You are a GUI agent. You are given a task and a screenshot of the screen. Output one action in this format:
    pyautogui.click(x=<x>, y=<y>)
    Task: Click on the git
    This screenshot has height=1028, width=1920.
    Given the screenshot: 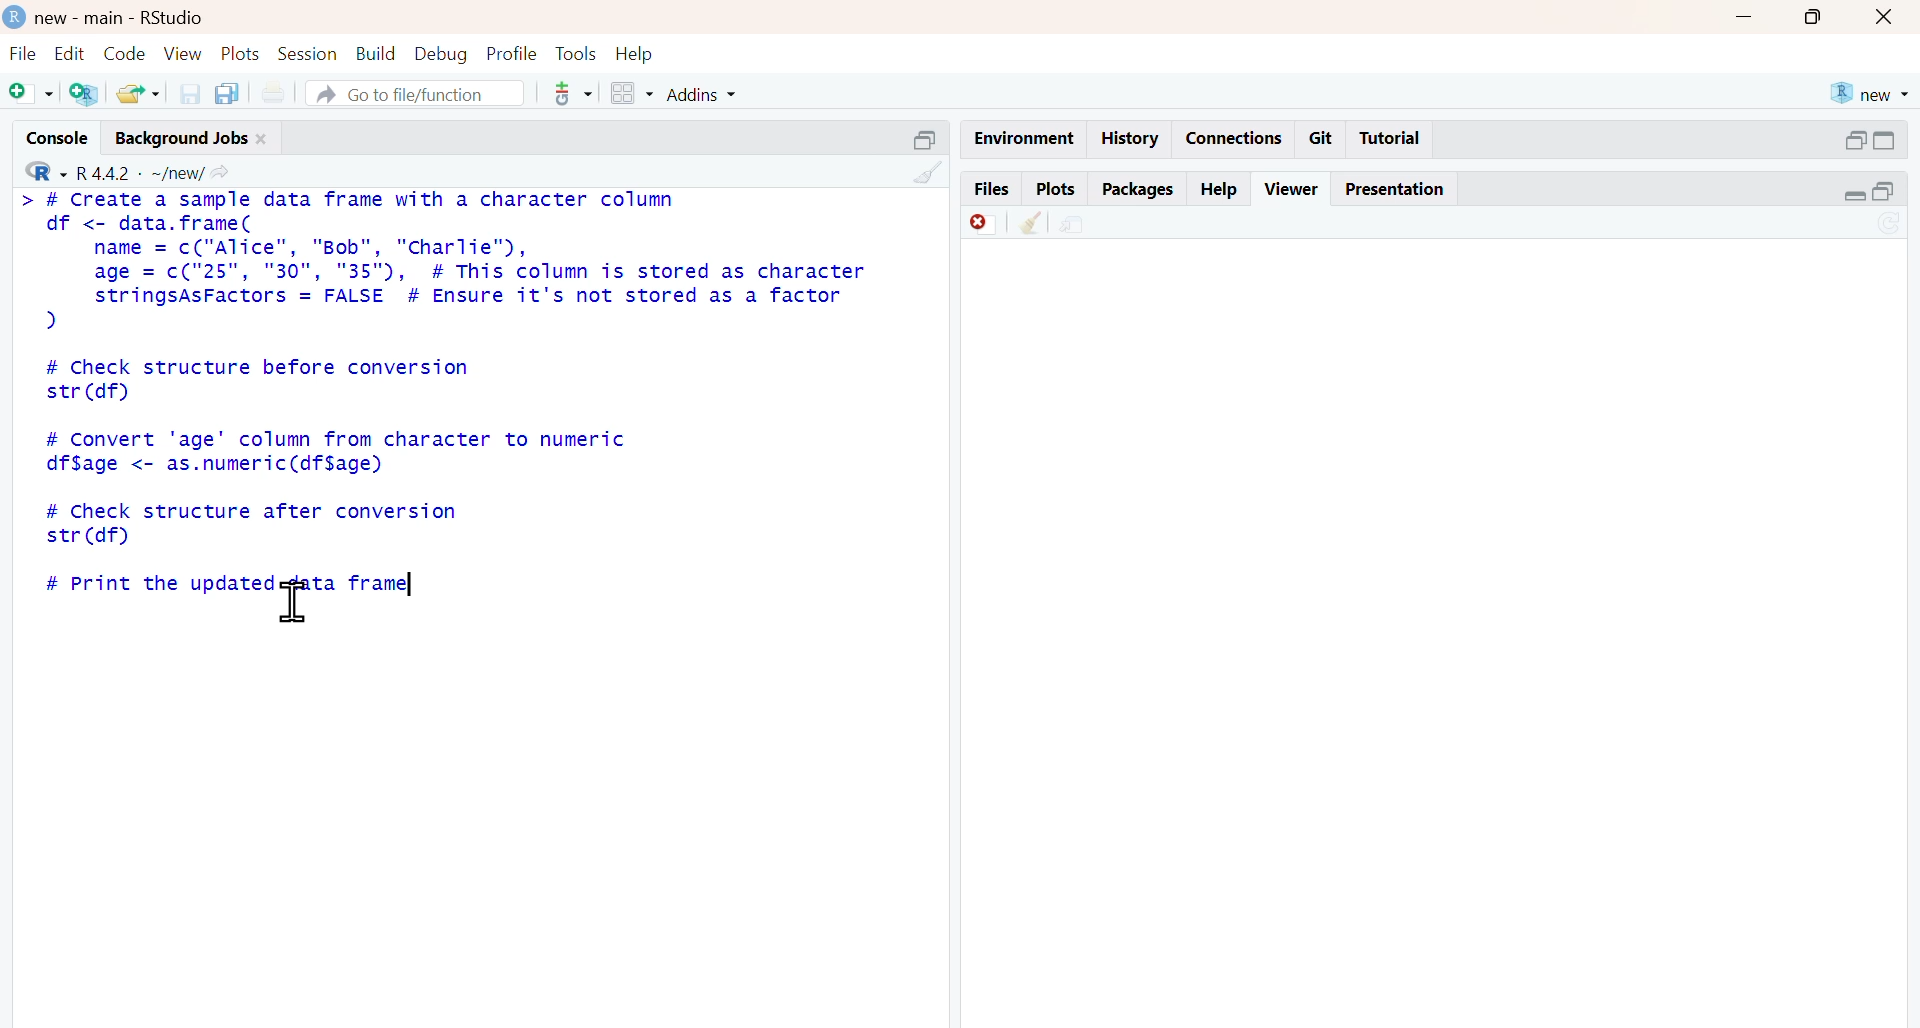 What is the action you would take?
    pyautogui.click(x=1320, y=138)
    